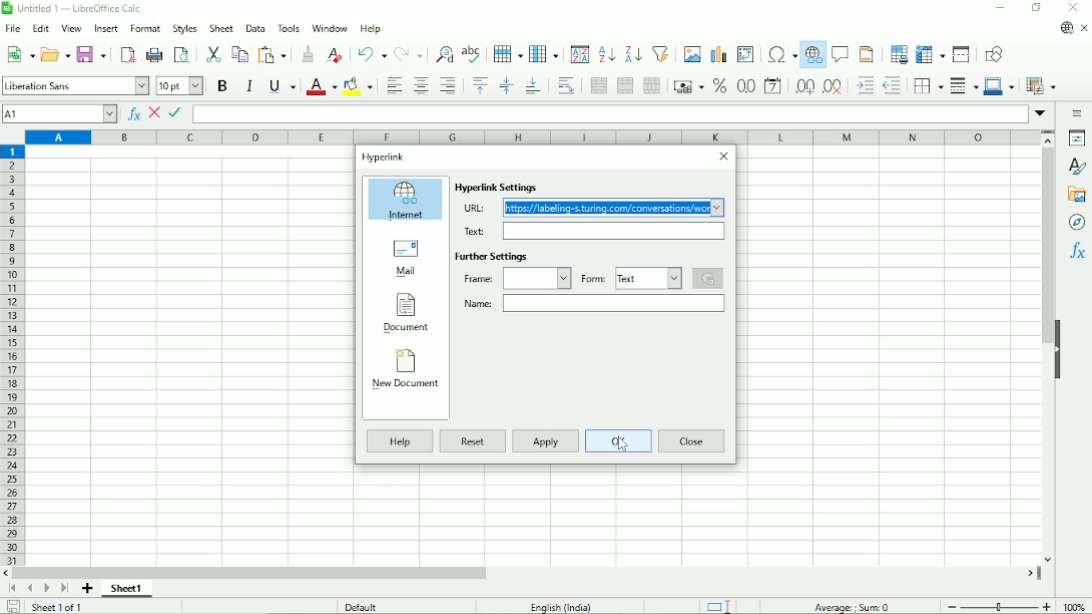 This screenshot has height=614, width=1092. I want to click on Accept, so click(176, 113).